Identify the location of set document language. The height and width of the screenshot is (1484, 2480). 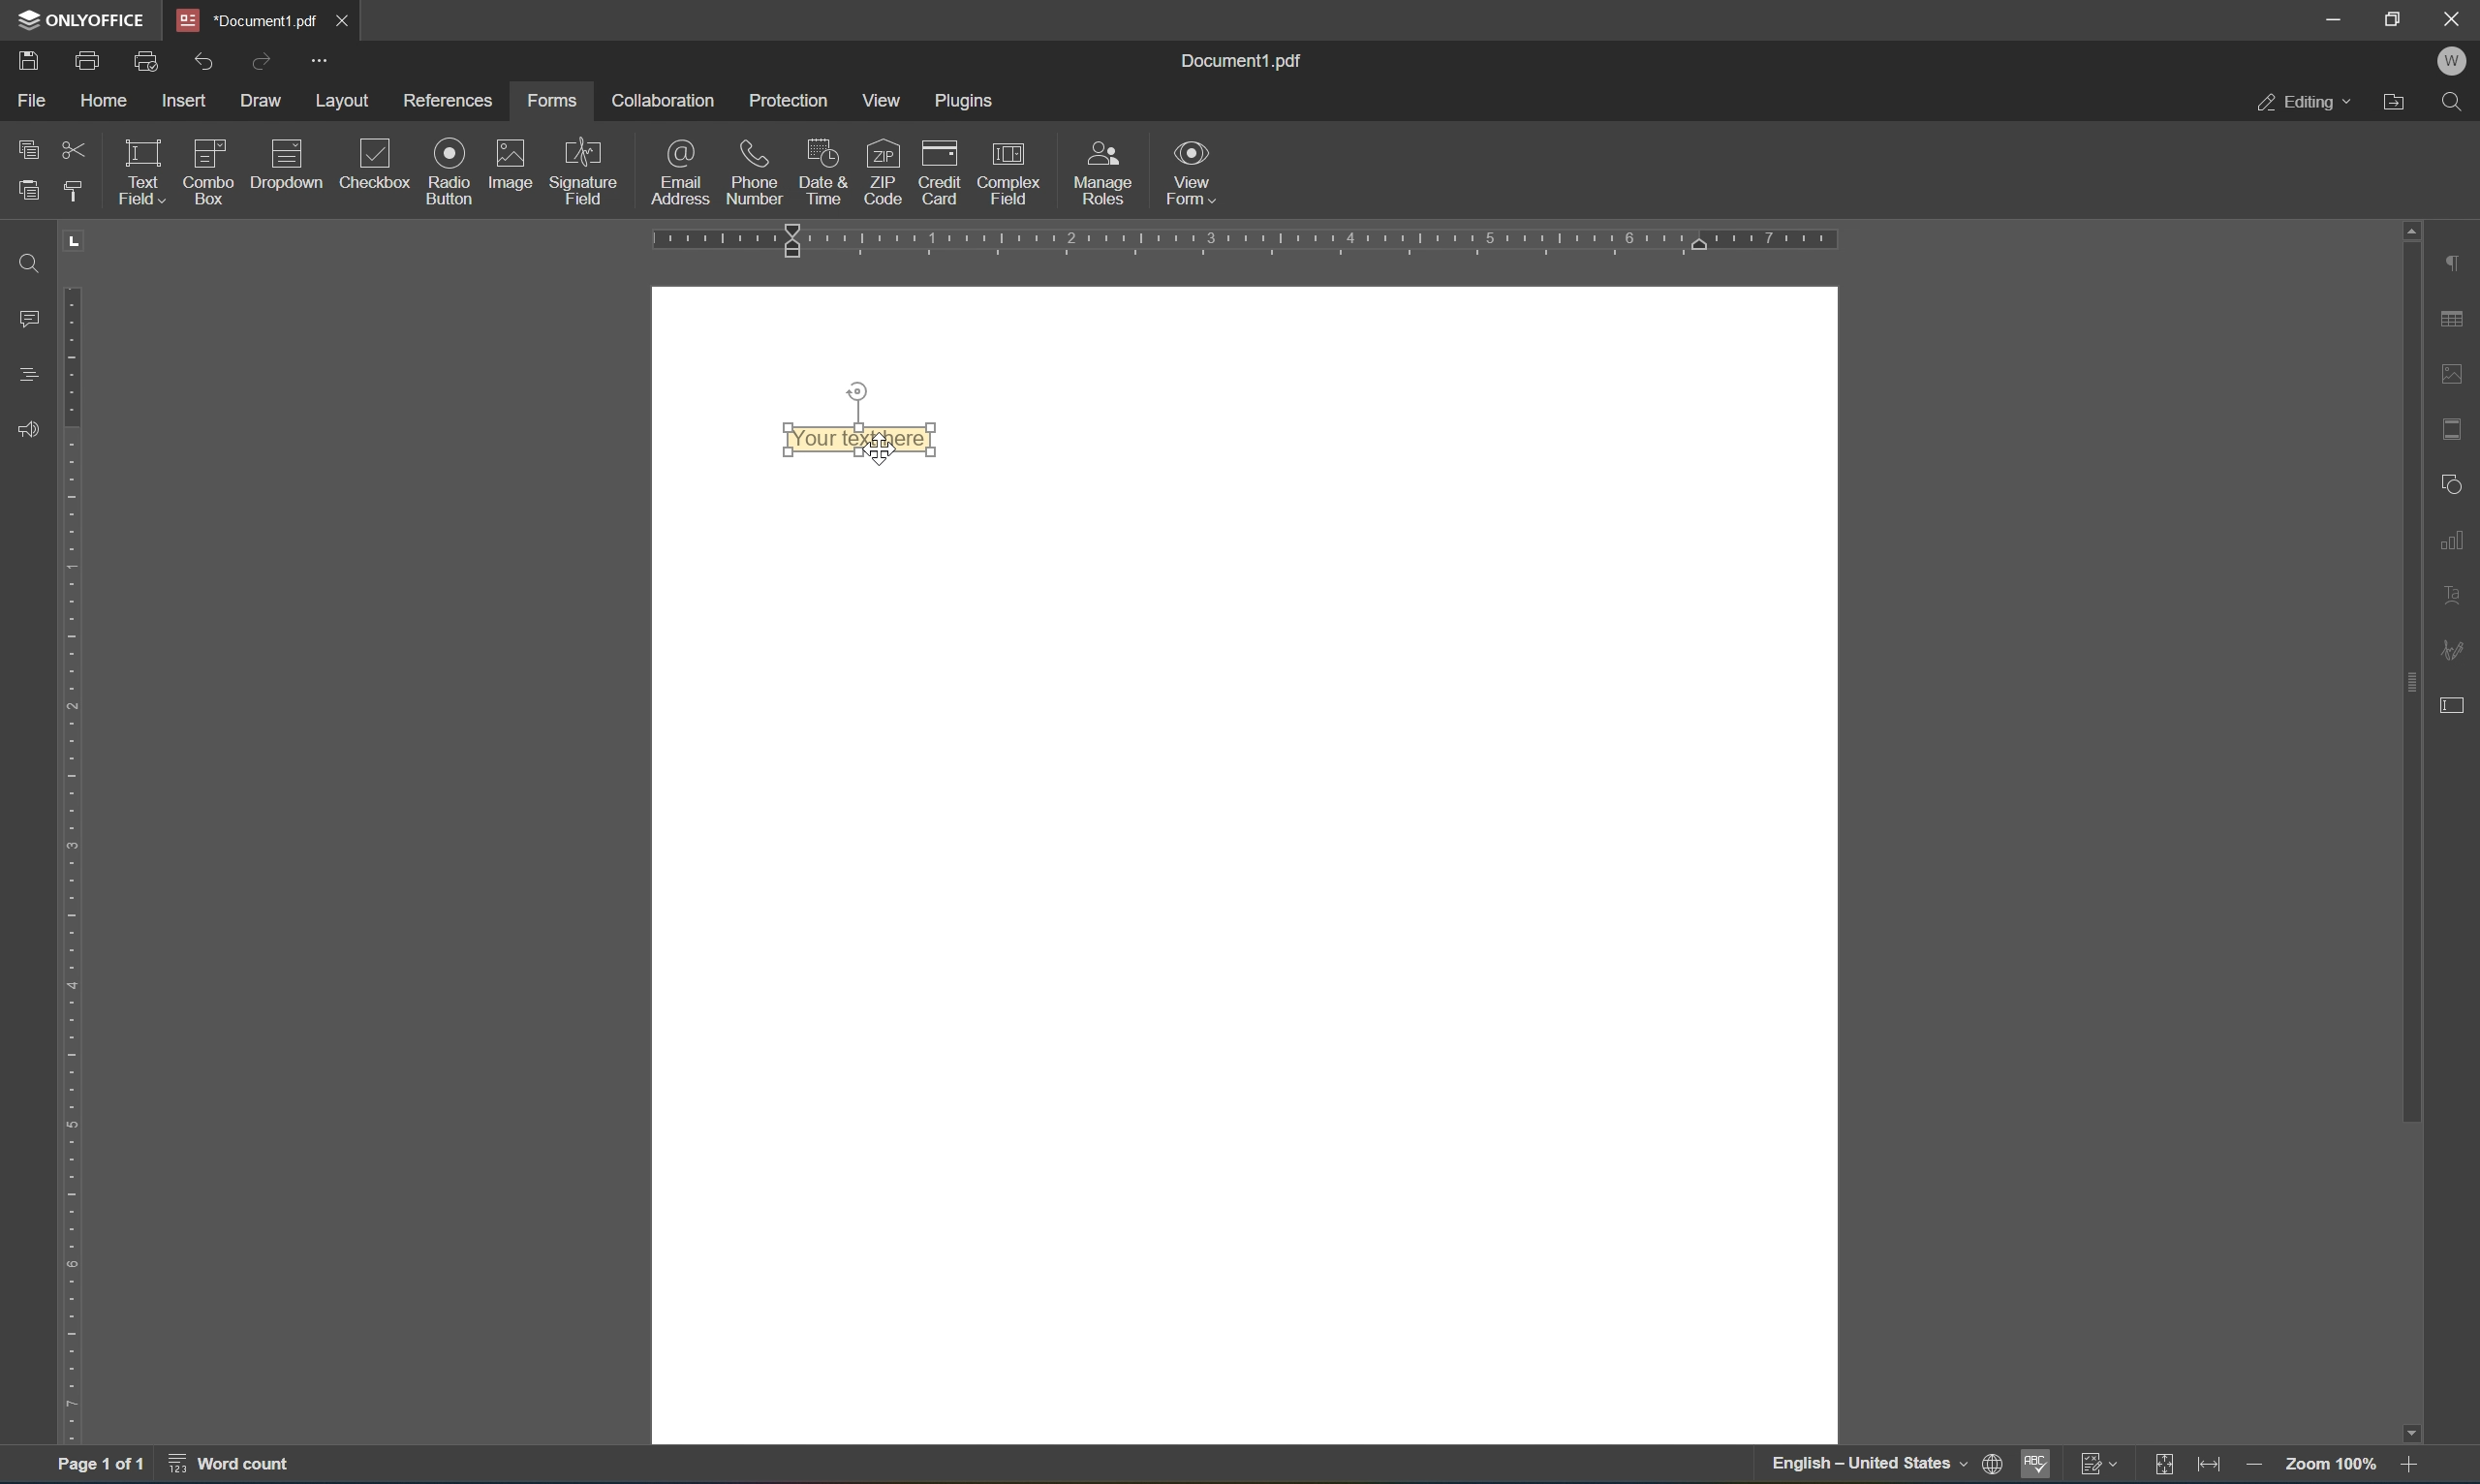
(1885, 1467).